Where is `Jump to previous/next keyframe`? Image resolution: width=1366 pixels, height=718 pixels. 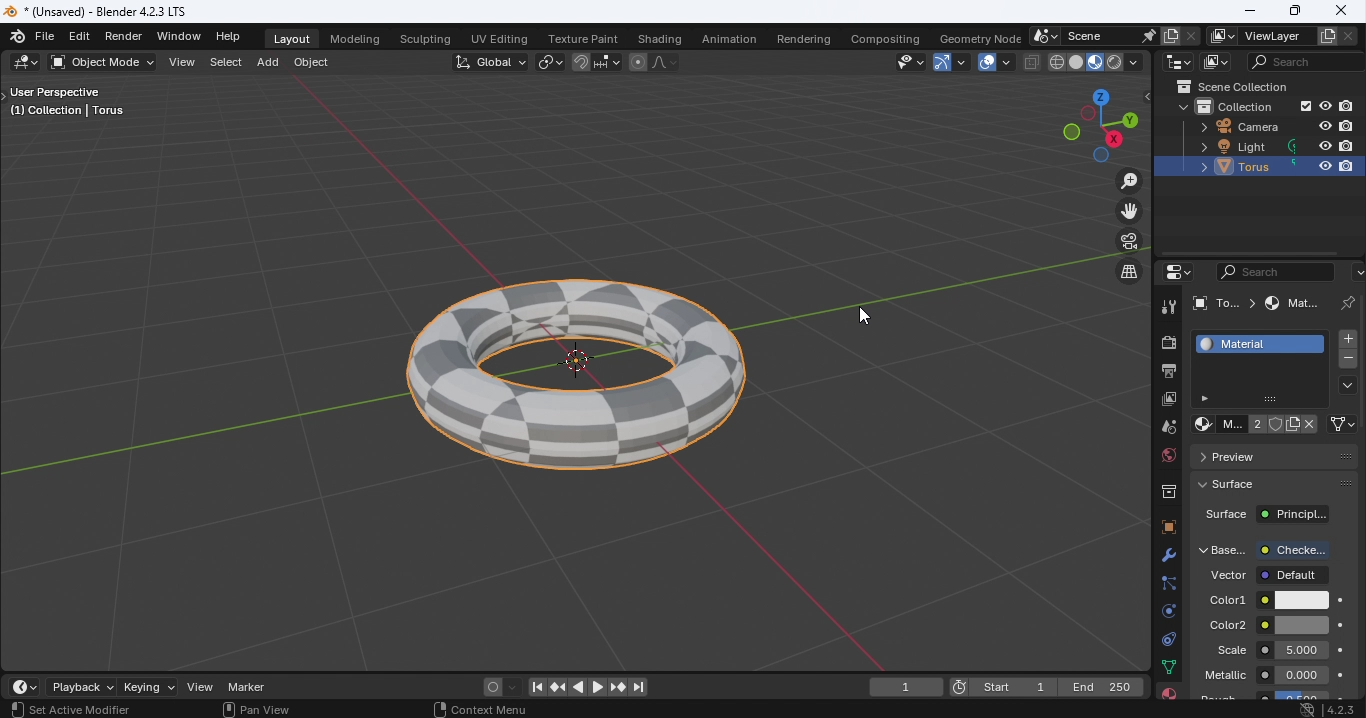
Jump to previous/next keyframe is located at coordinates (557, 688).